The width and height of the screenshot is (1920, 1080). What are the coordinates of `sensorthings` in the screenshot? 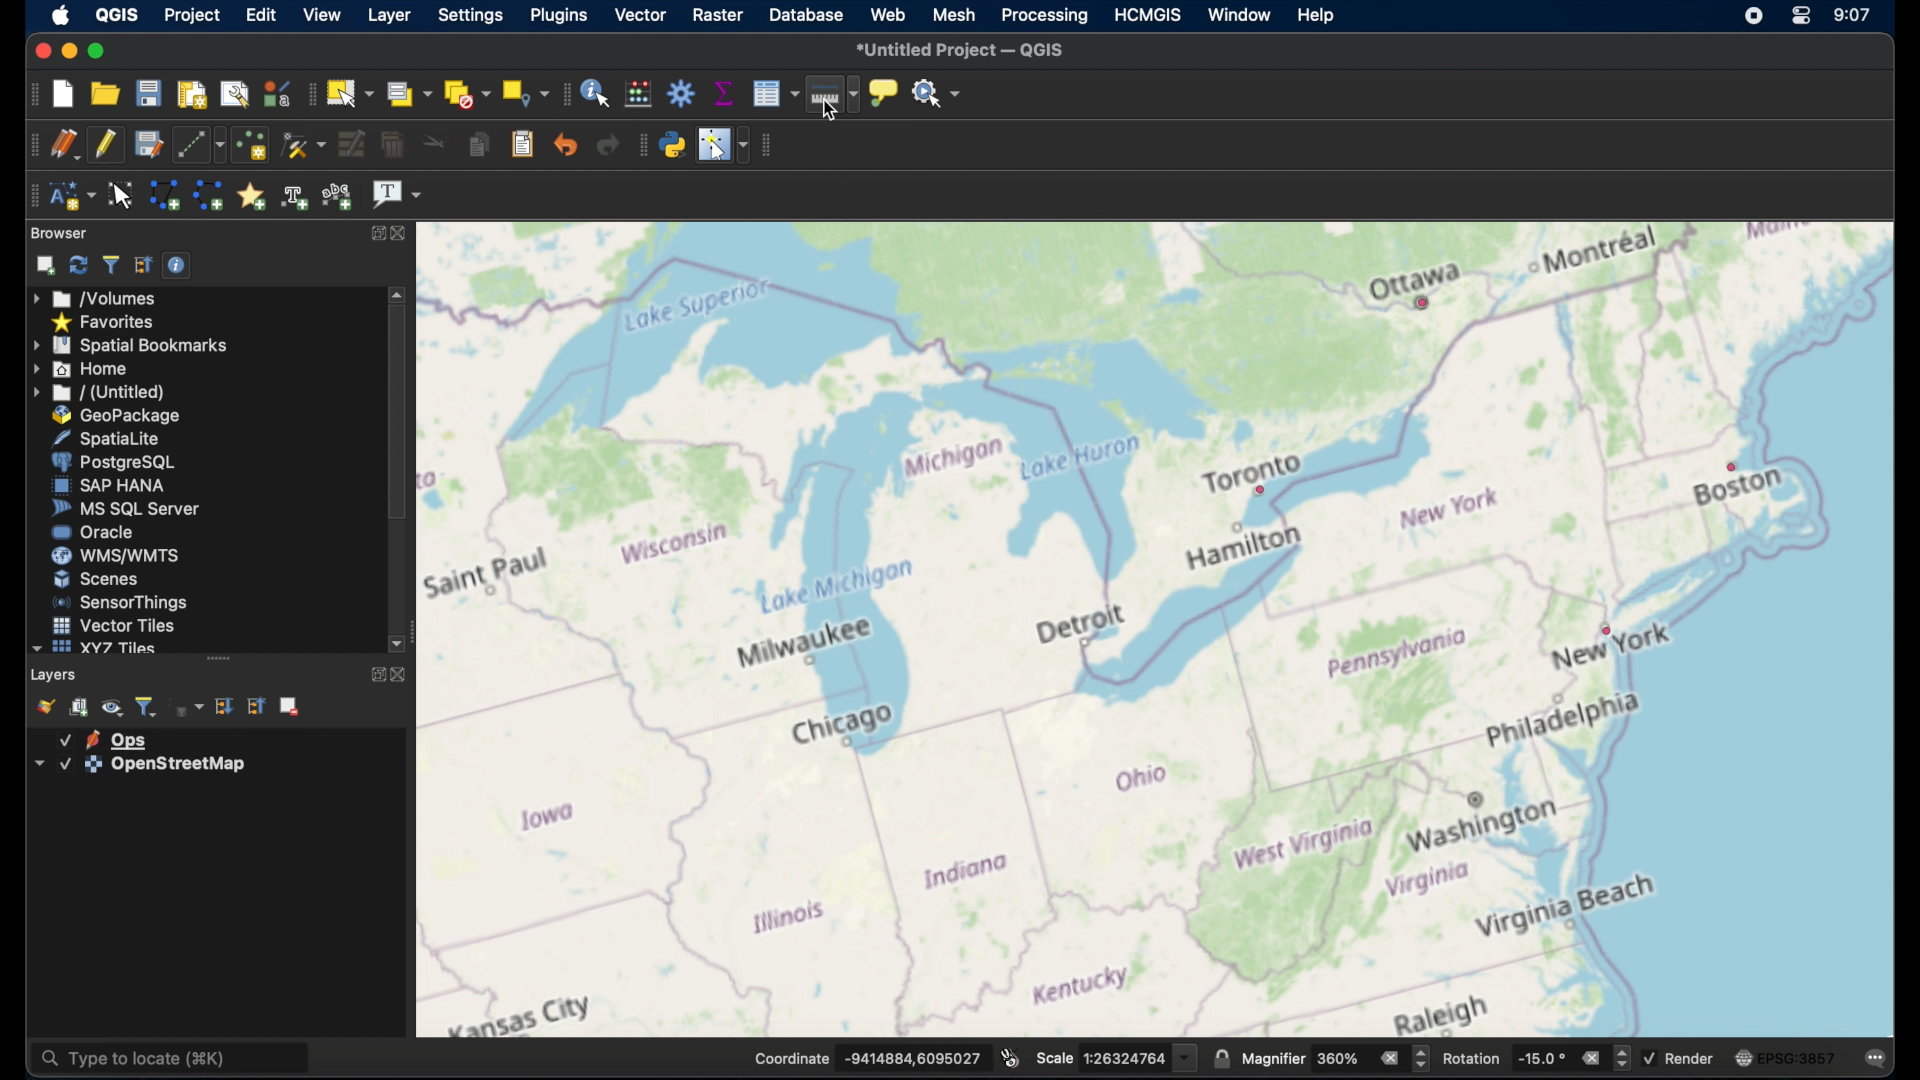 It's located at (121, 602).